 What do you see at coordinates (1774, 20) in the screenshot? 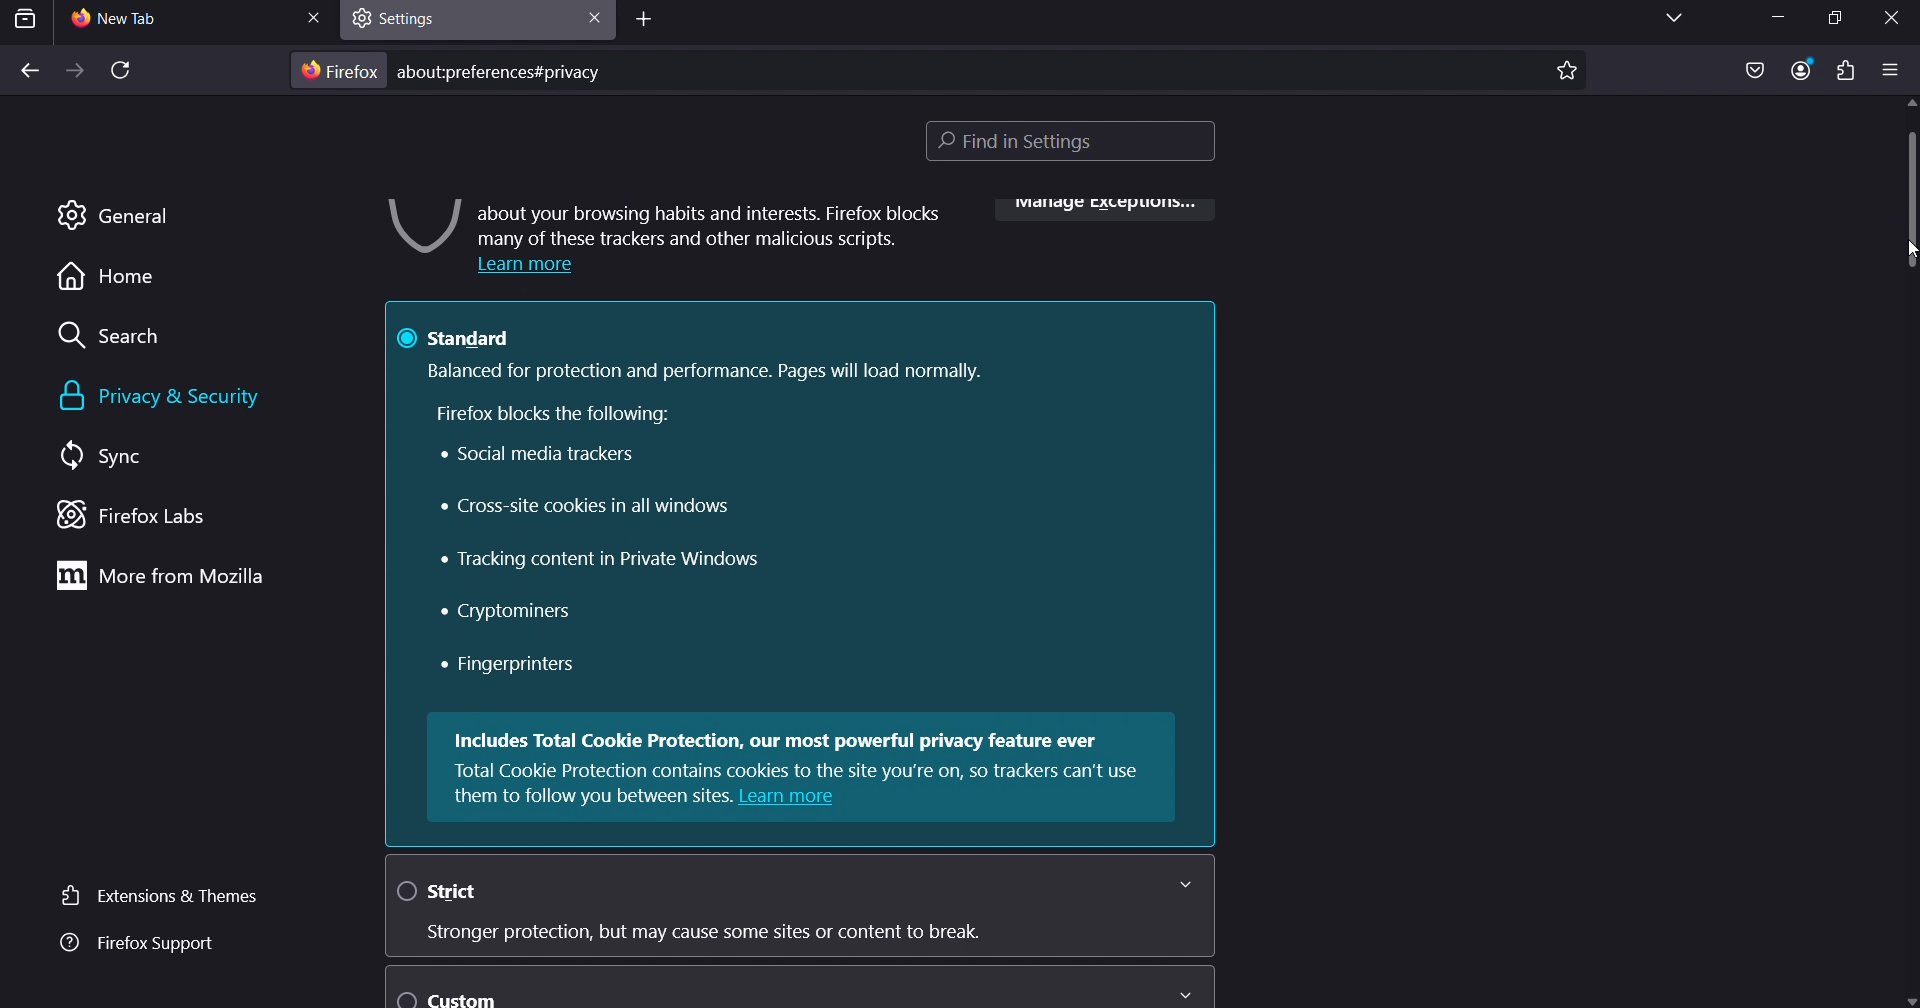
I see `minimize` at bounding box center [1774, 20].